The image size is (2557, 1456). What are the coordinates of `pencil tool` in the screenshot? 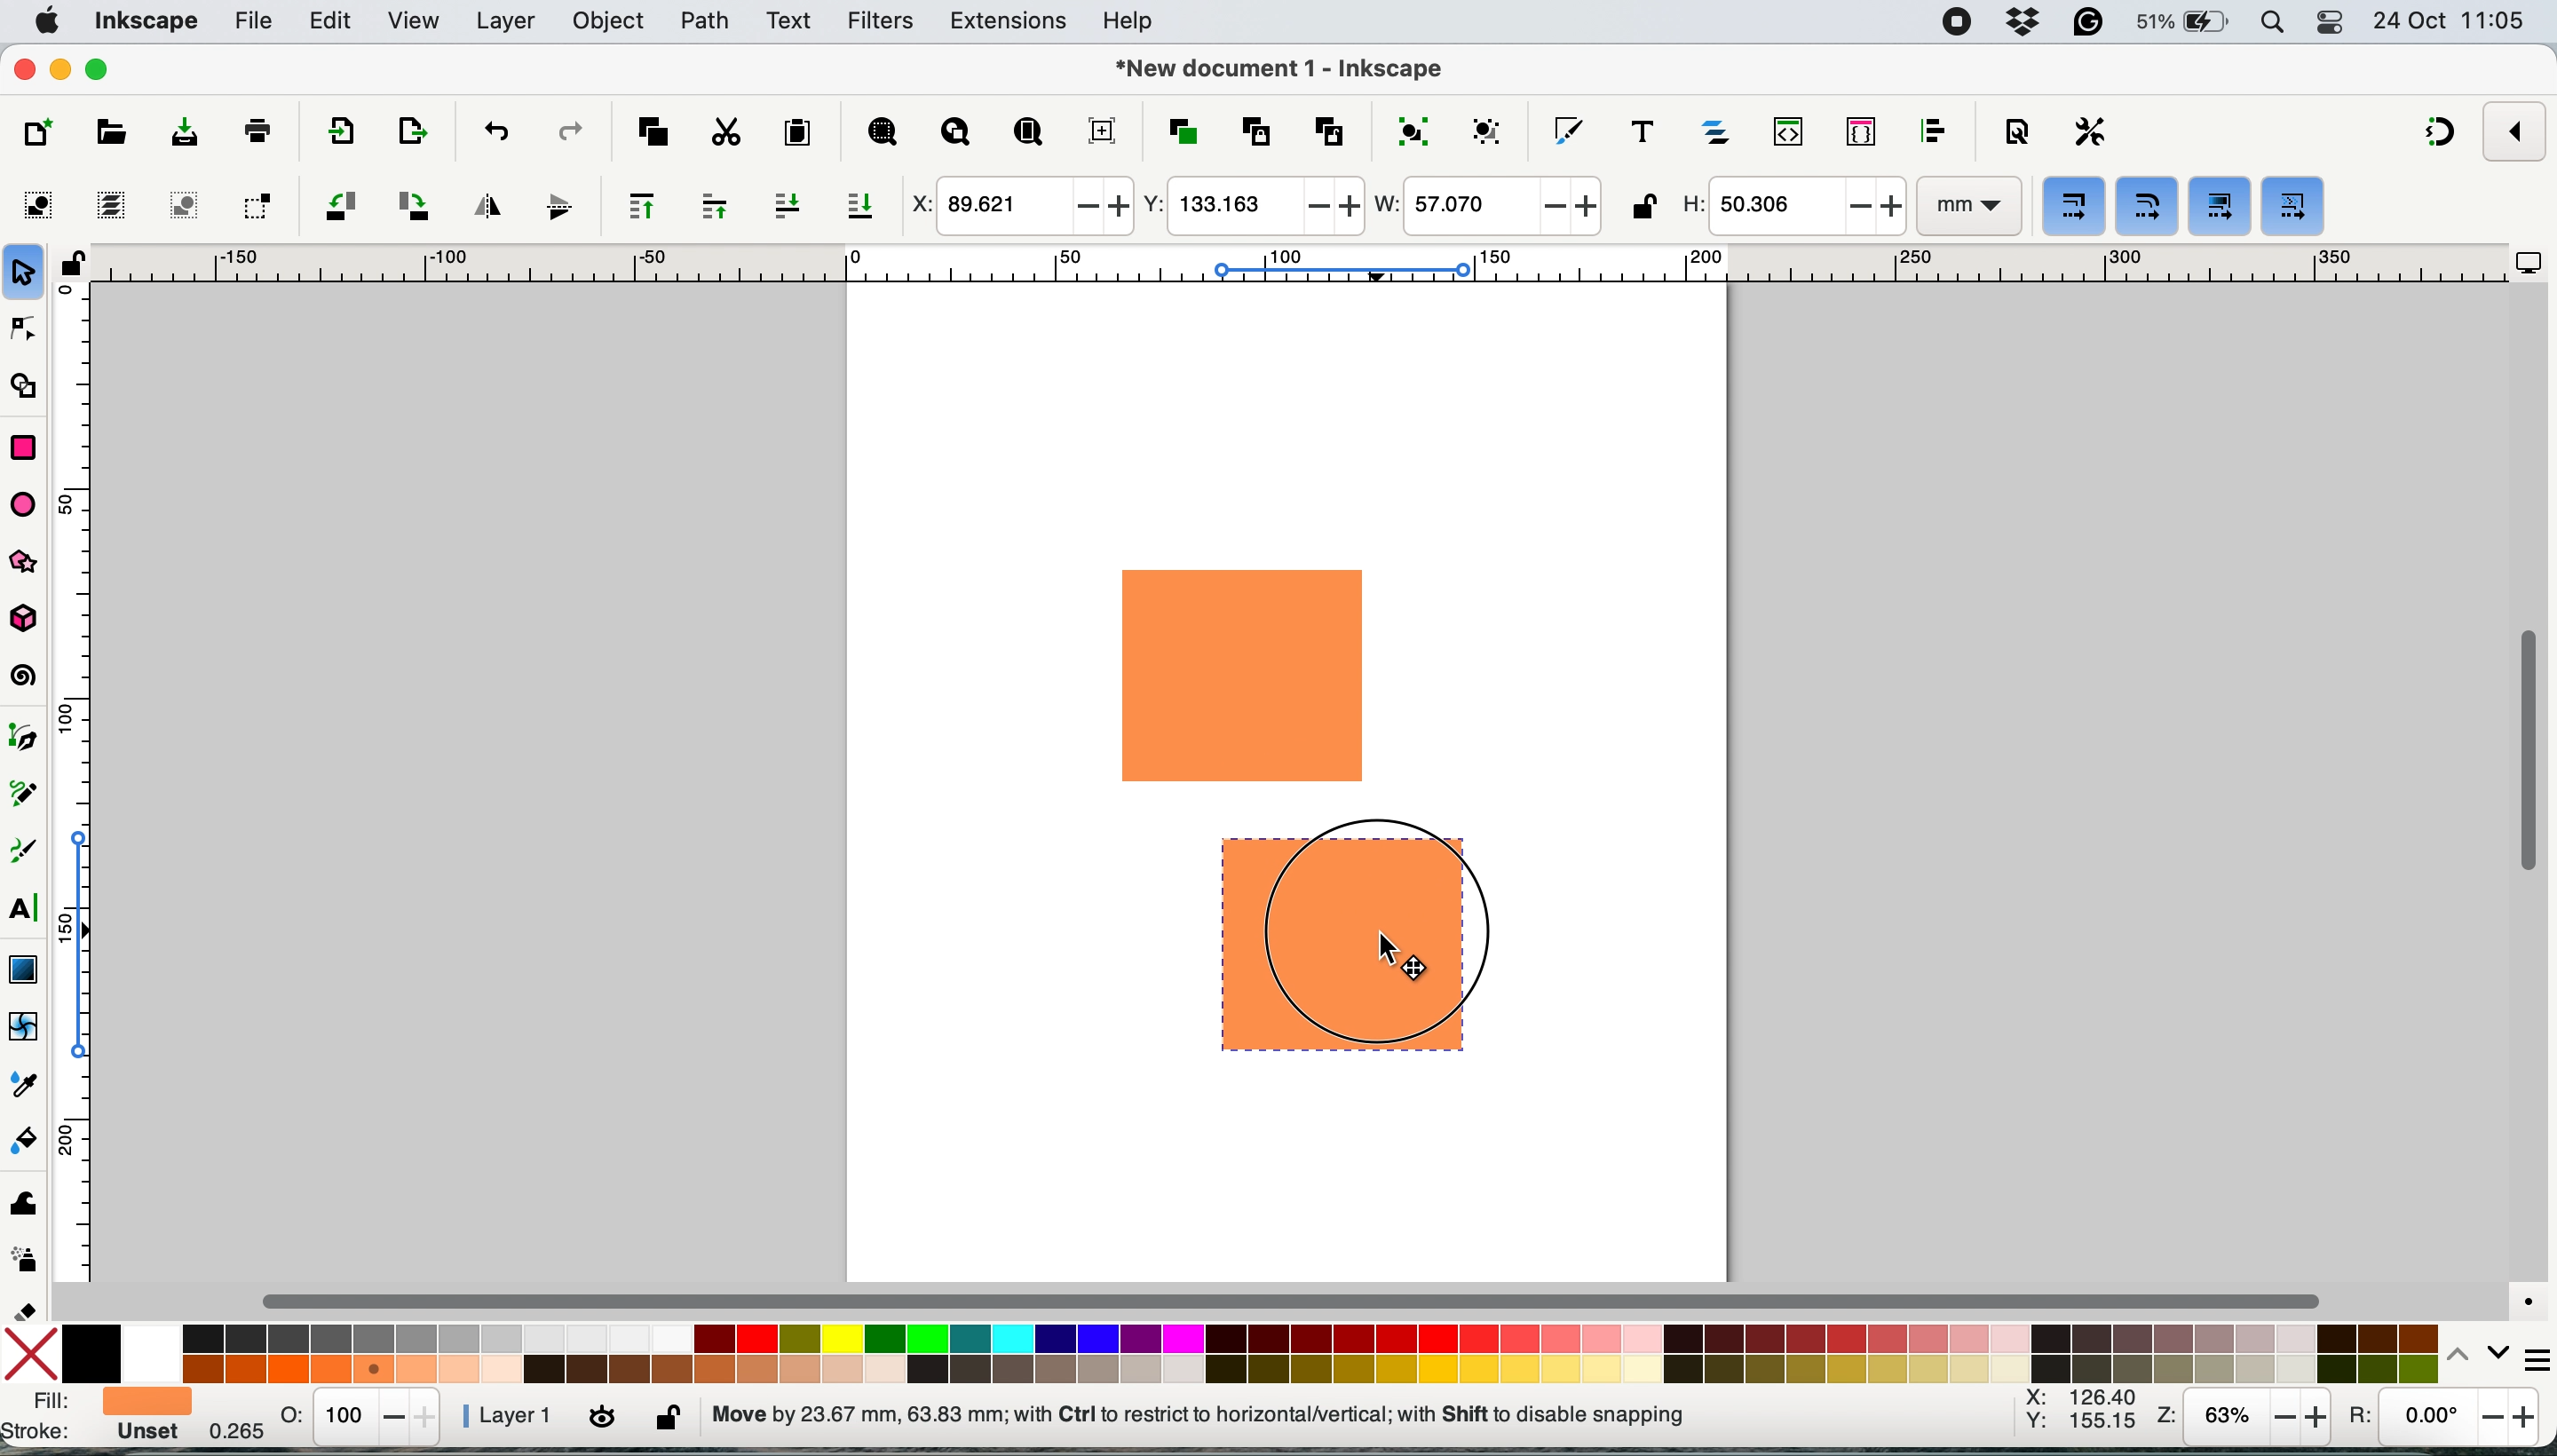 It's located at (31, 799).